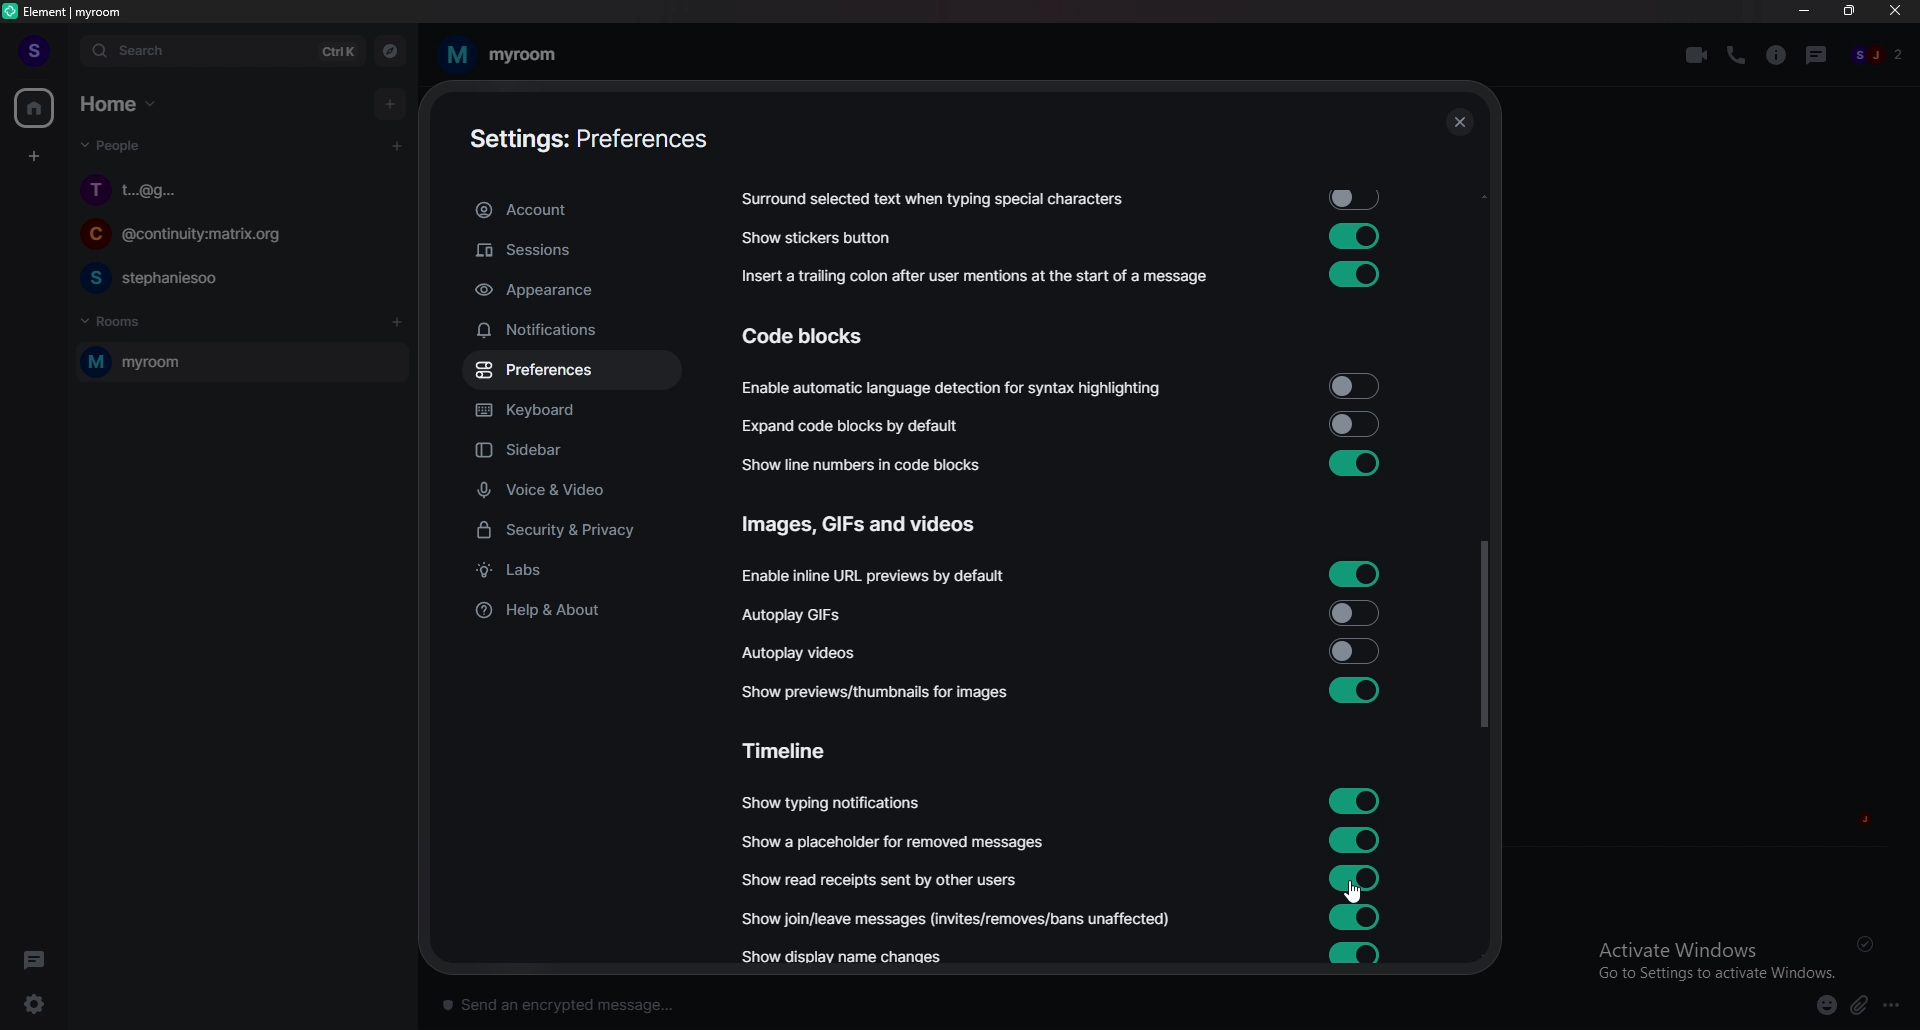  What do you see at coordinates (1351, 424) in the screenshot?
I see `toggle` at bounding box center [1351, 424].